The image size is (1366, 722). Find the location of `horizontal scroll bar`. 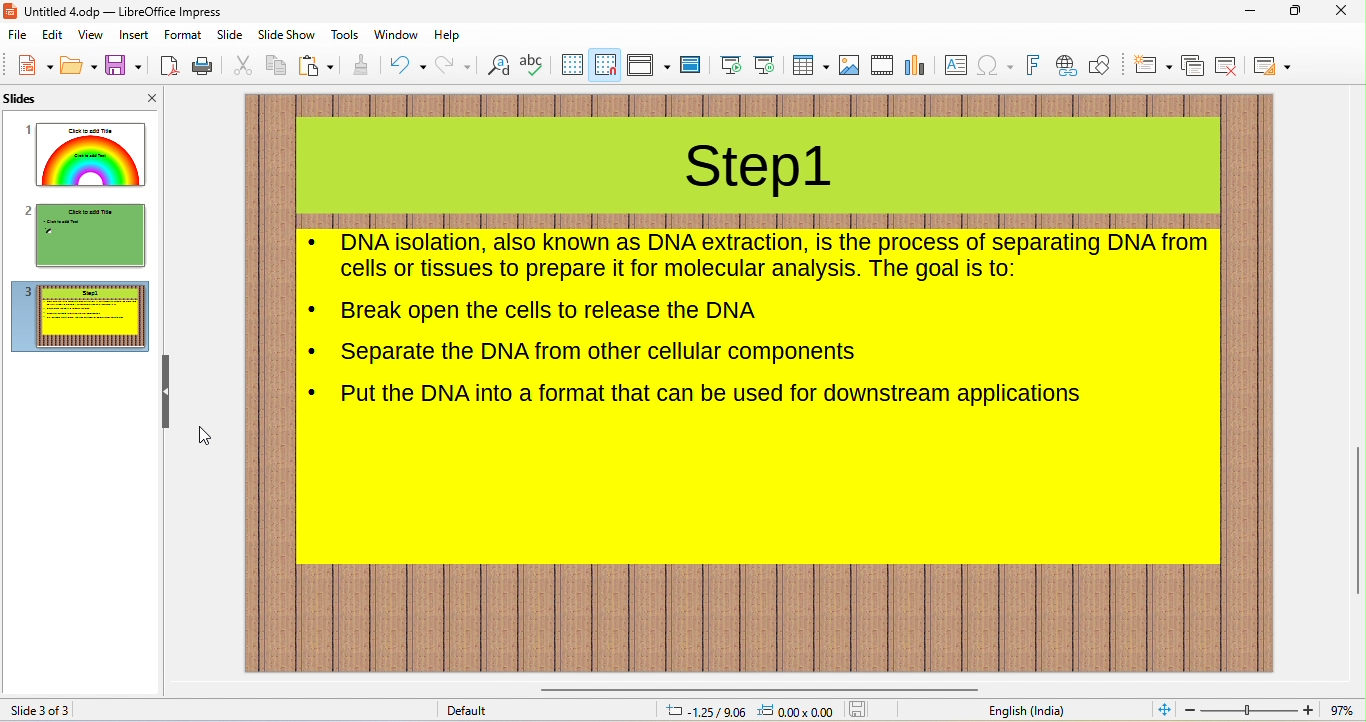

horizontal scroll bar is located at coordinates (755, 685).